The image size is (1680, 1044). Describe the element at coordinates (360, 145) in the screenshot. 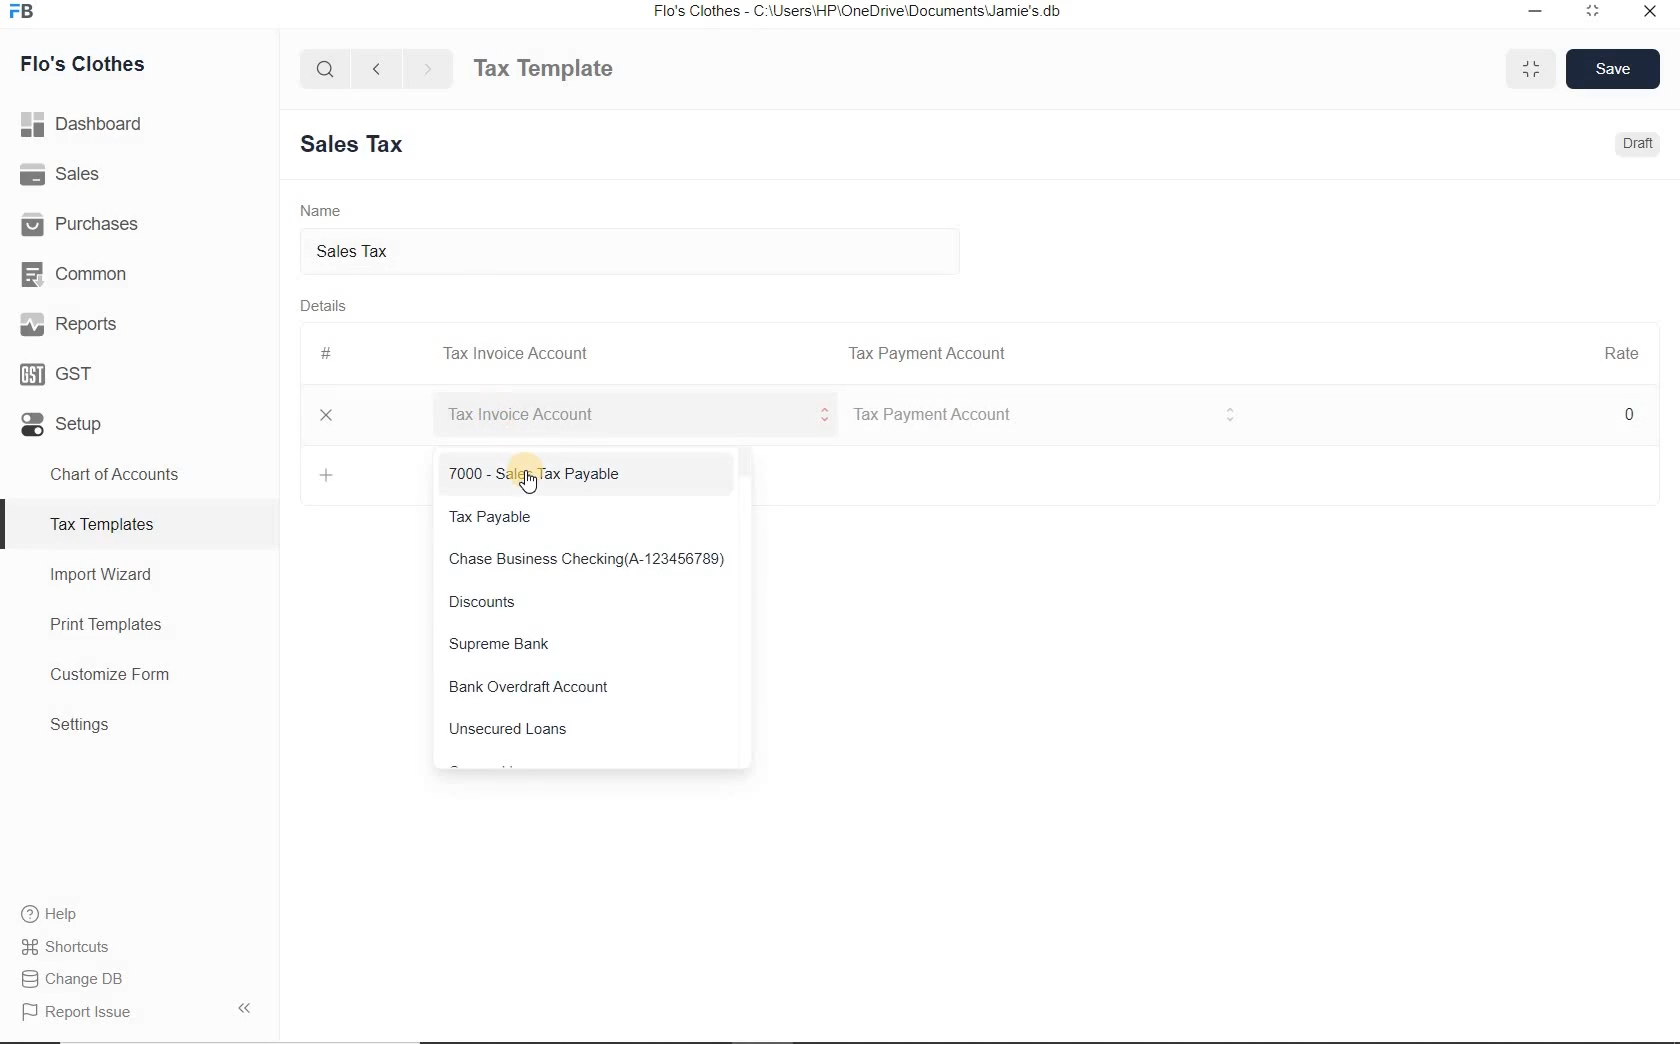

I see `New Entry` at that location.